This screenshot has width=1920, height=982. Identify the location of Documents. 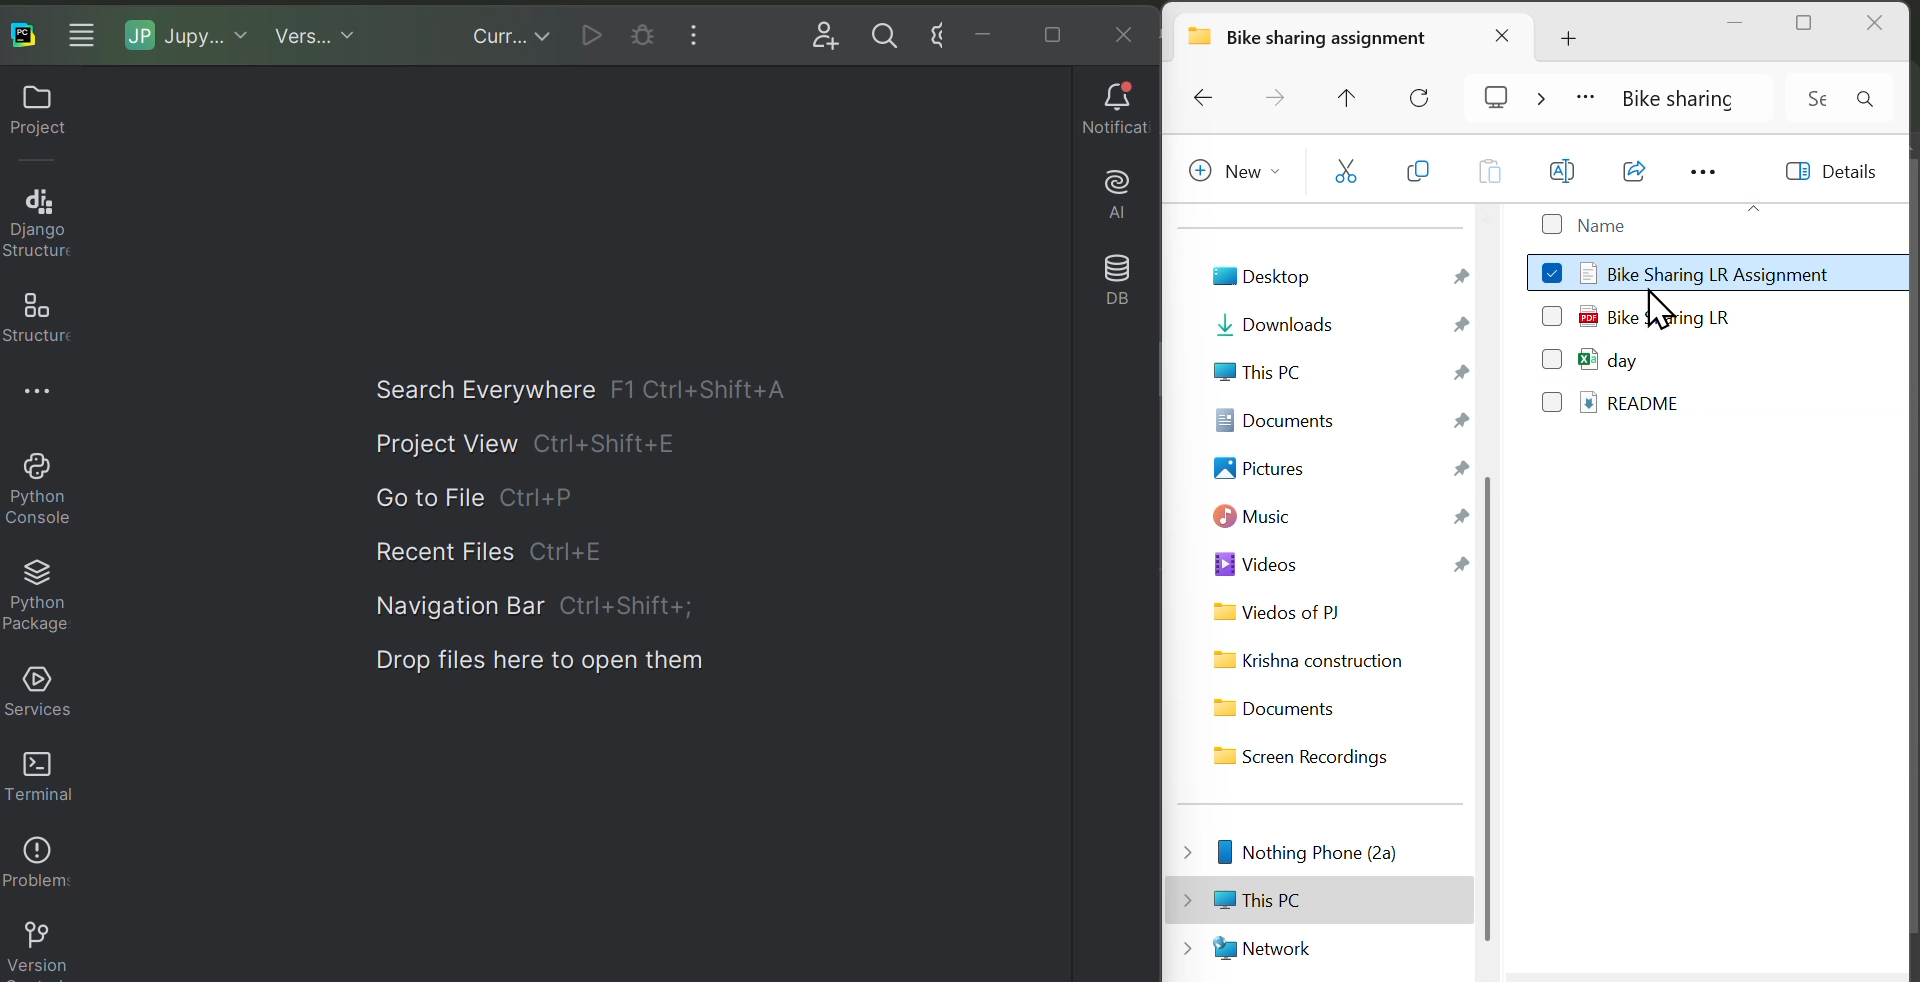
(1340, 415).